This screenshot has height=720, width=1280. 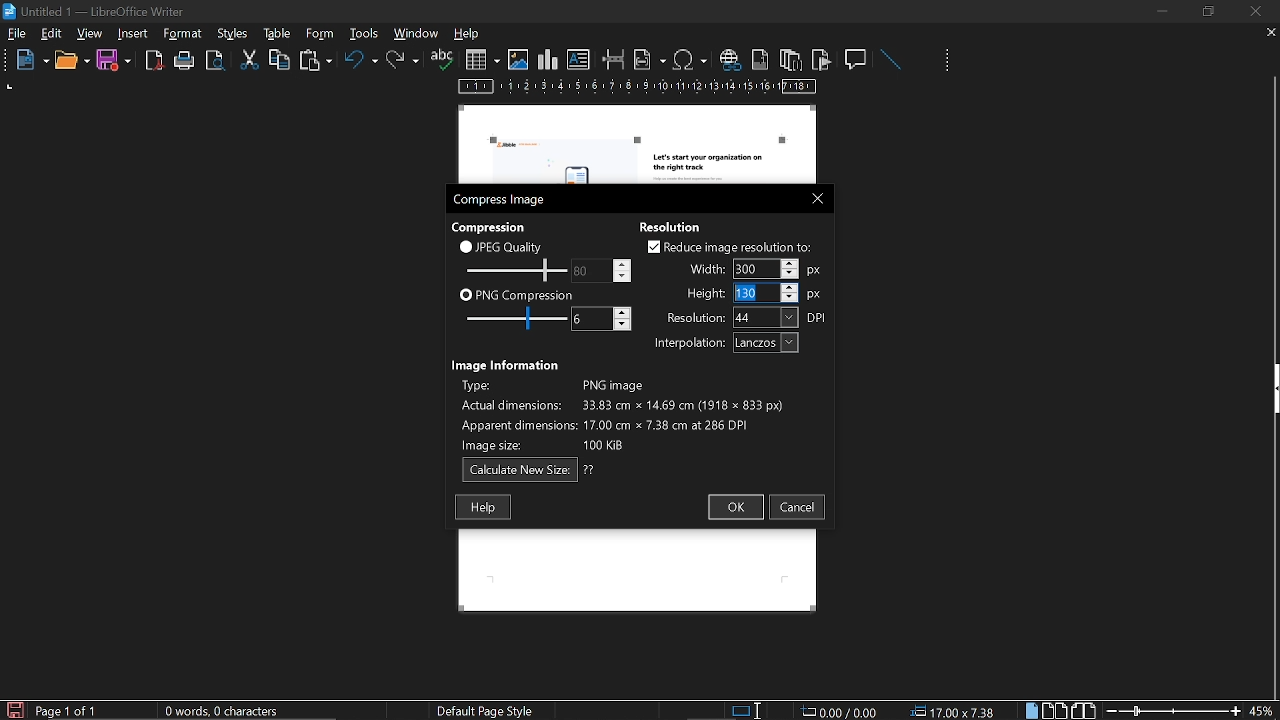 I want to click on window, so click(x=417, y=33).